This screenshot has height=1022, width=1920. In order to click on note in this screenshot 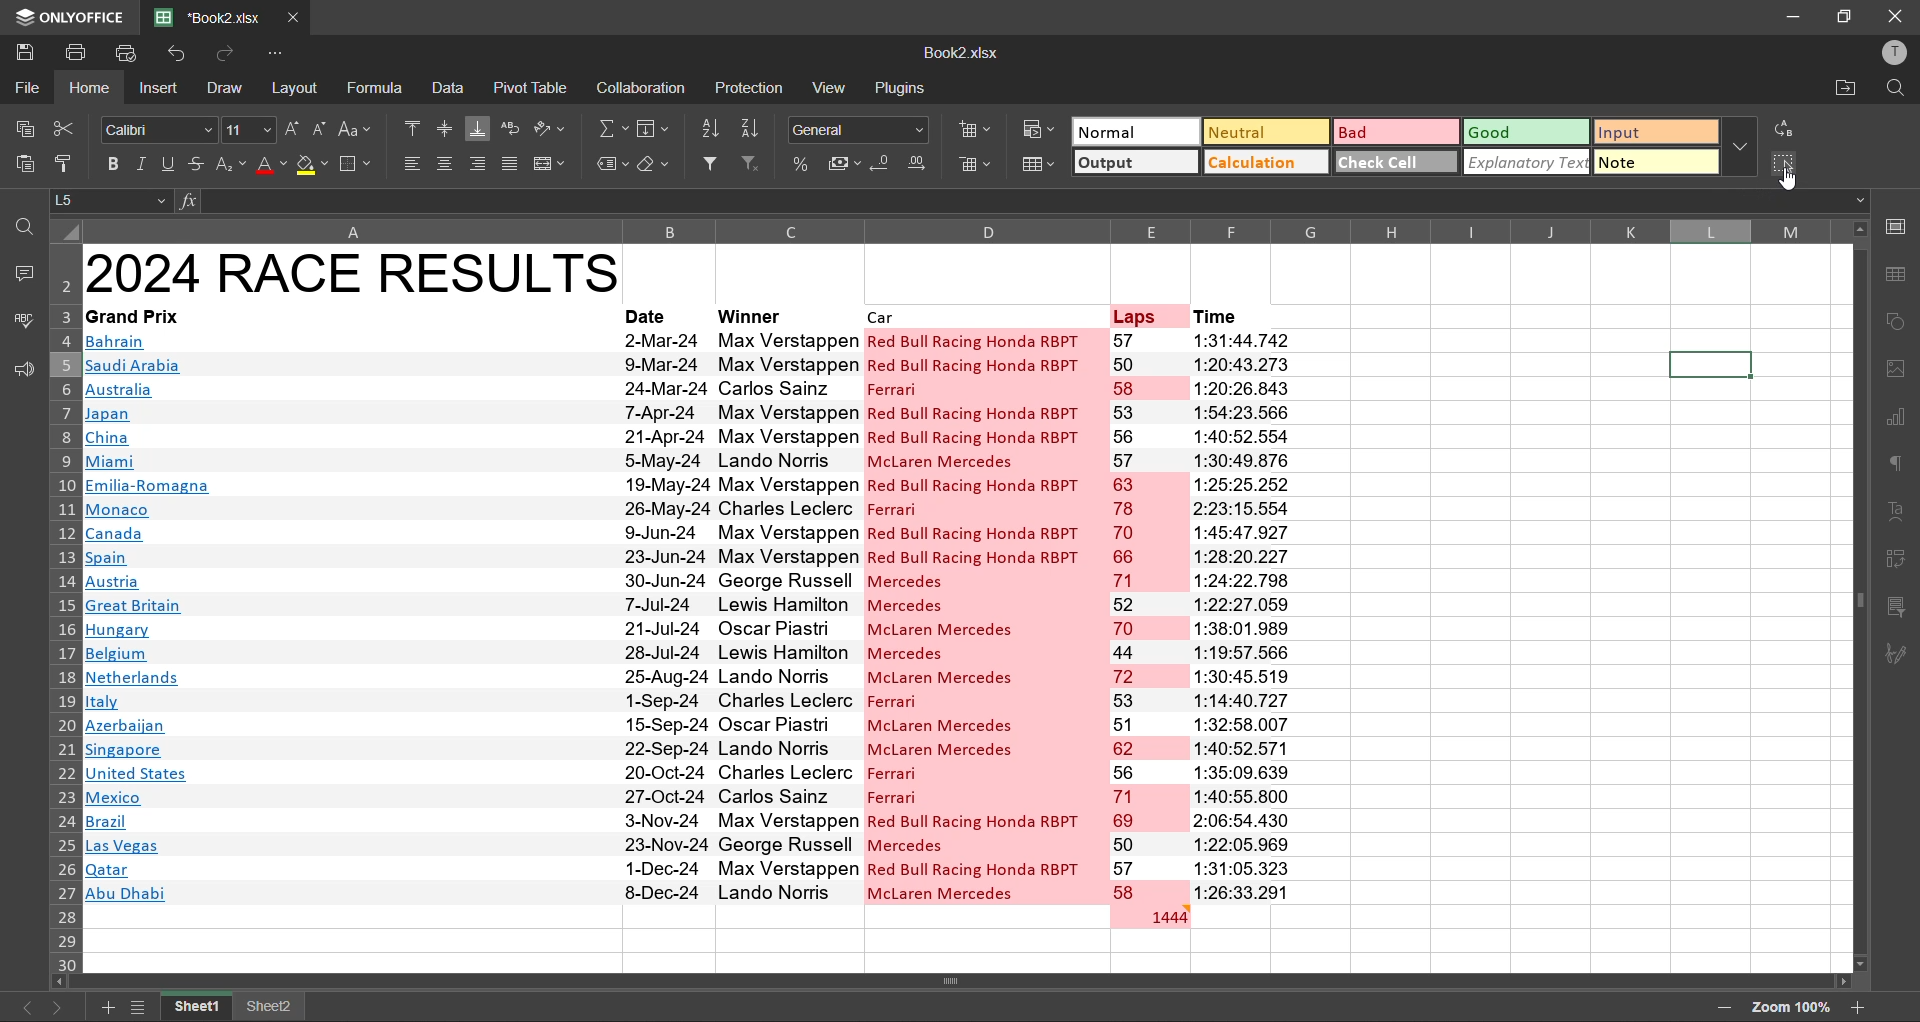, I will do `click(1646, 160)`.